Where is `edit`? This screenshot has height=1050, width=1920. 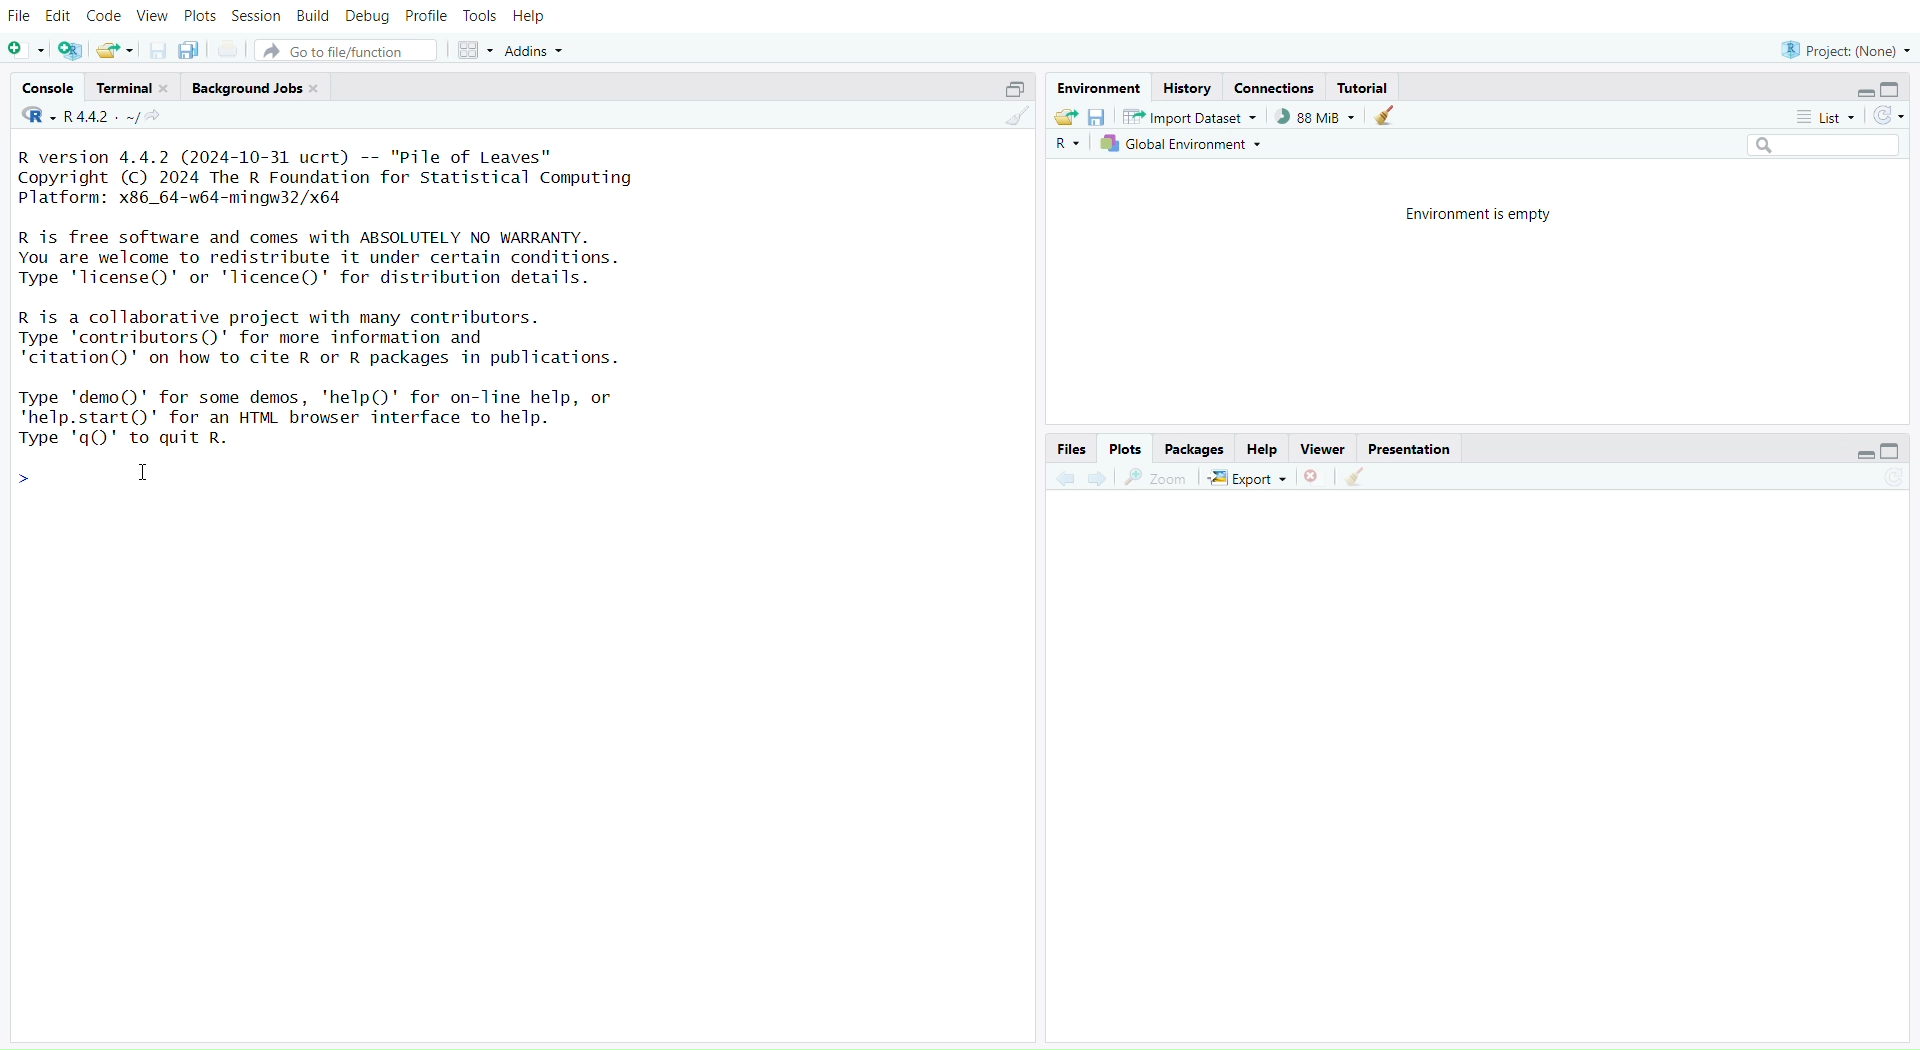 edit is located at coordinates (59, 15).